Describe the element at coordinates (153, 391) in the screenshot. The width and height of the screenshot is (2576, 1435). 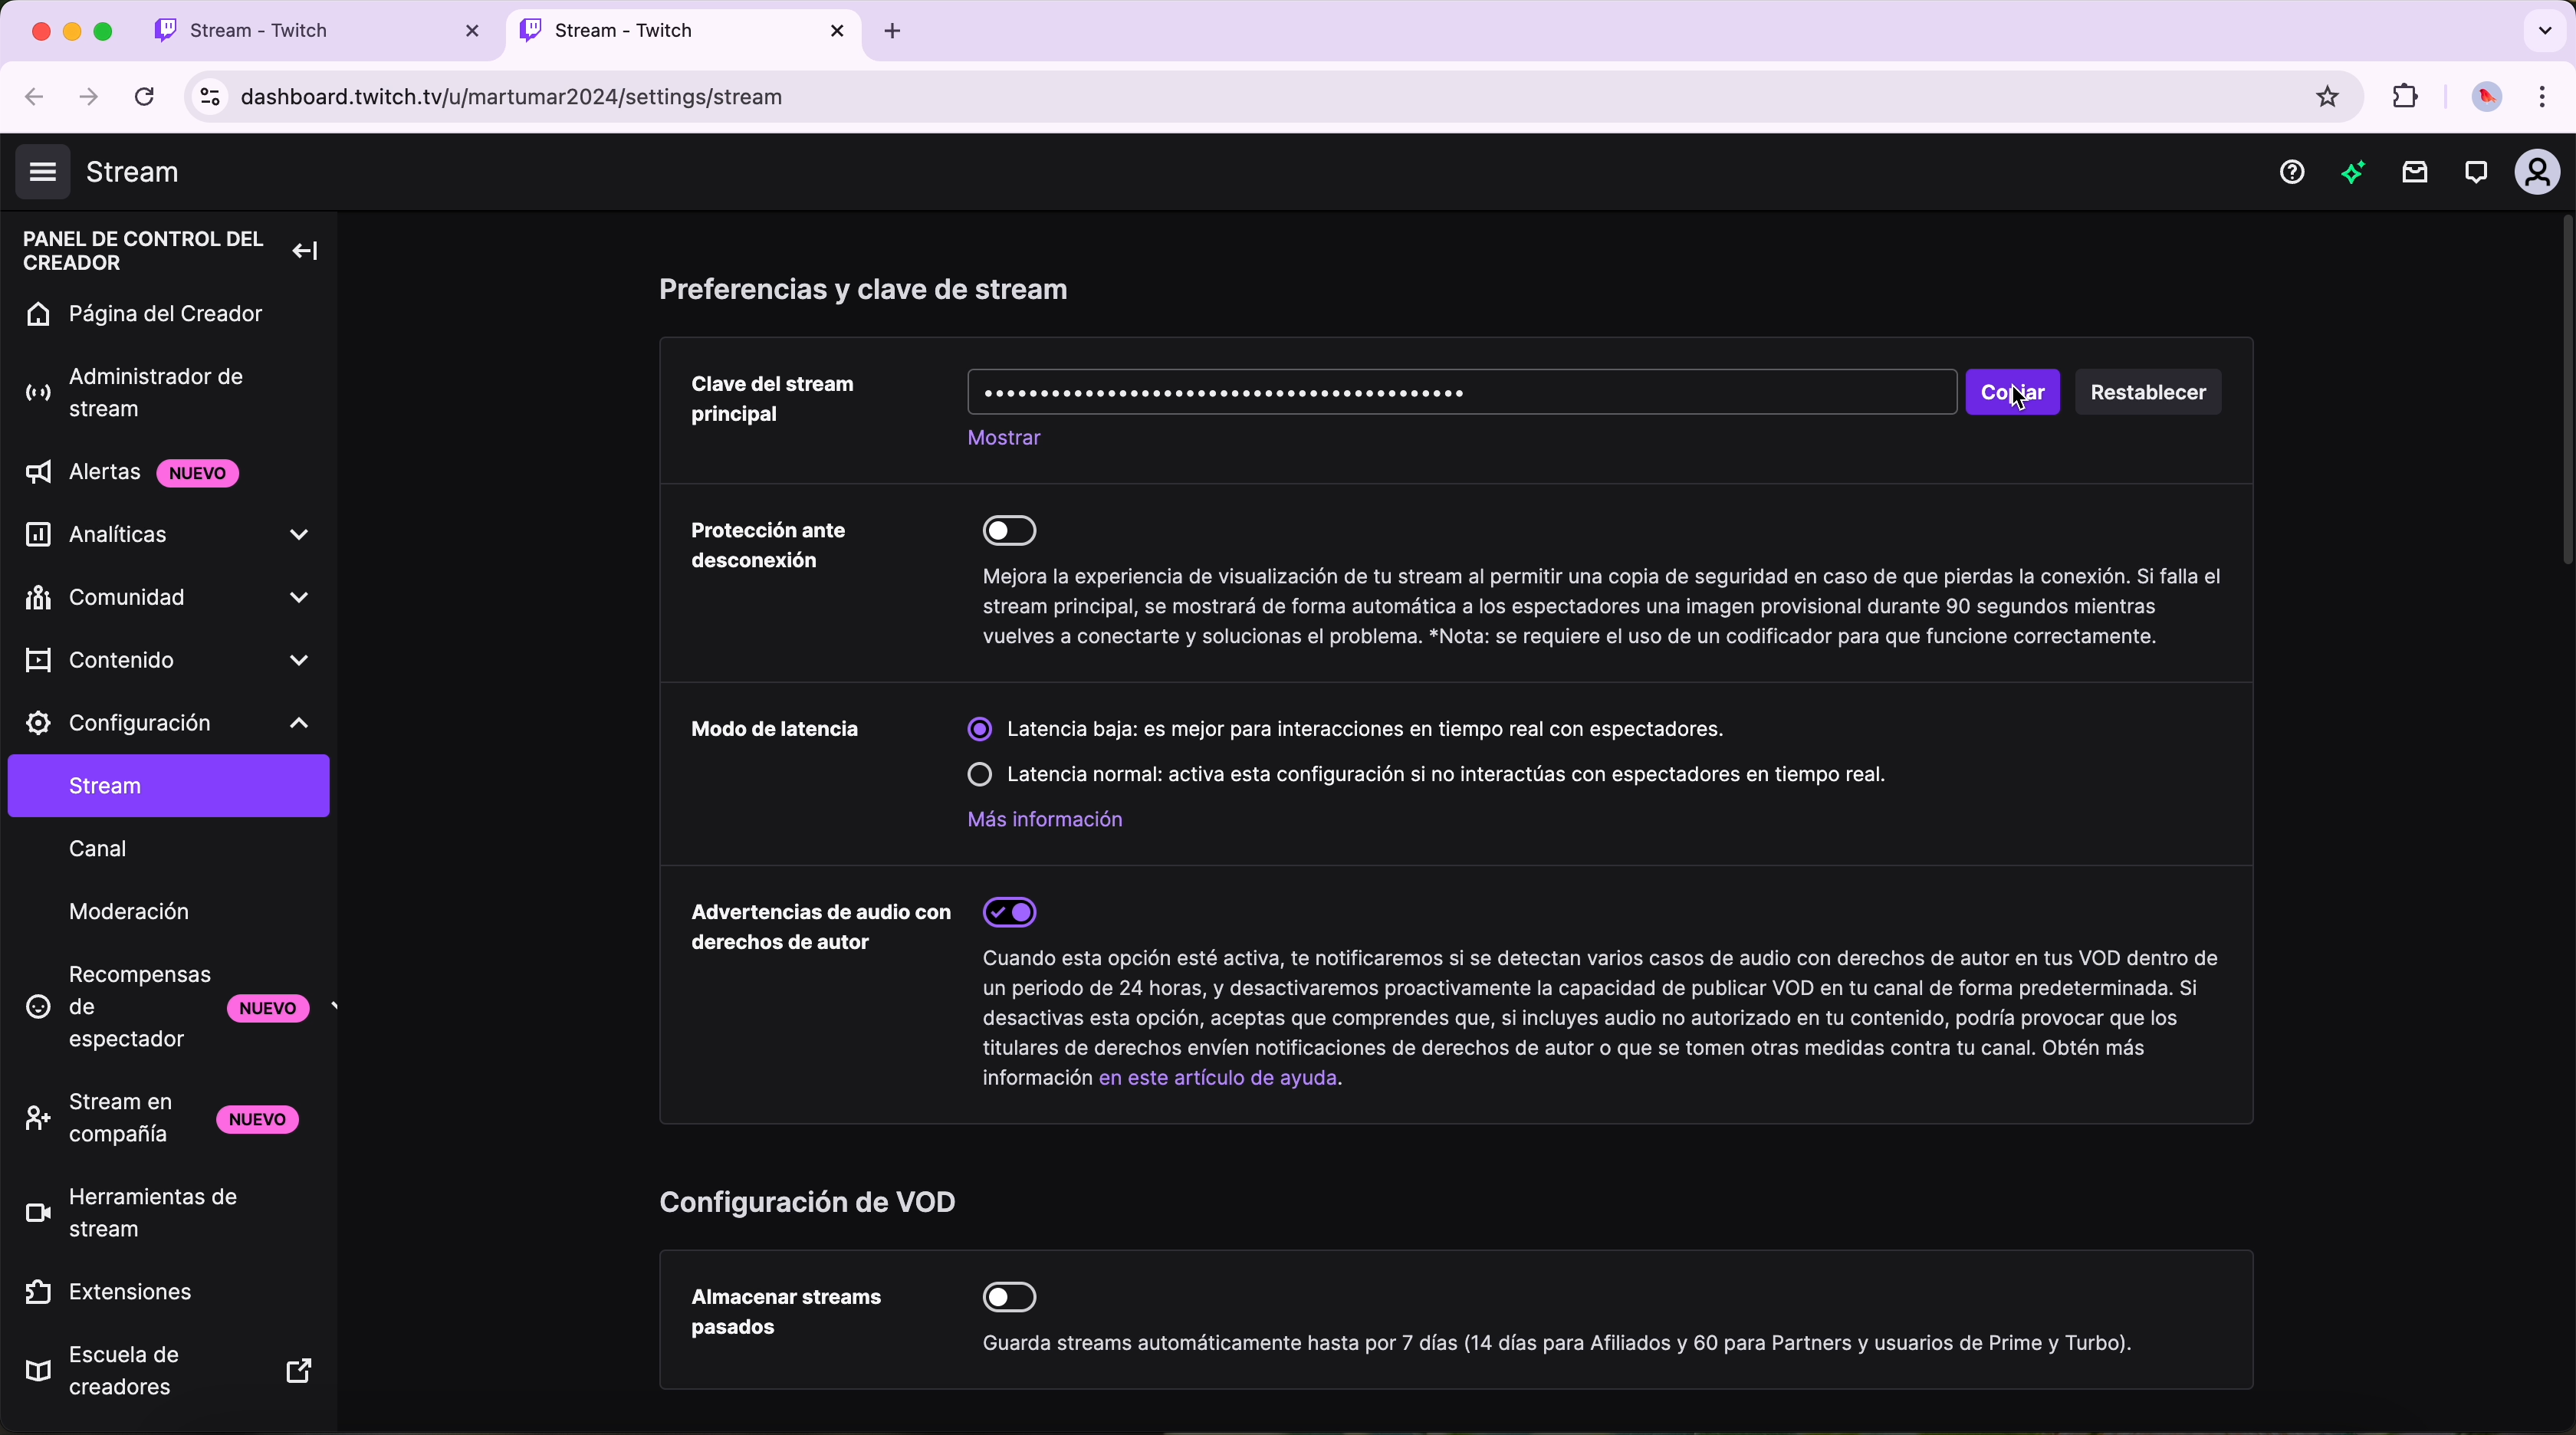
I see `stream manager` at that location.